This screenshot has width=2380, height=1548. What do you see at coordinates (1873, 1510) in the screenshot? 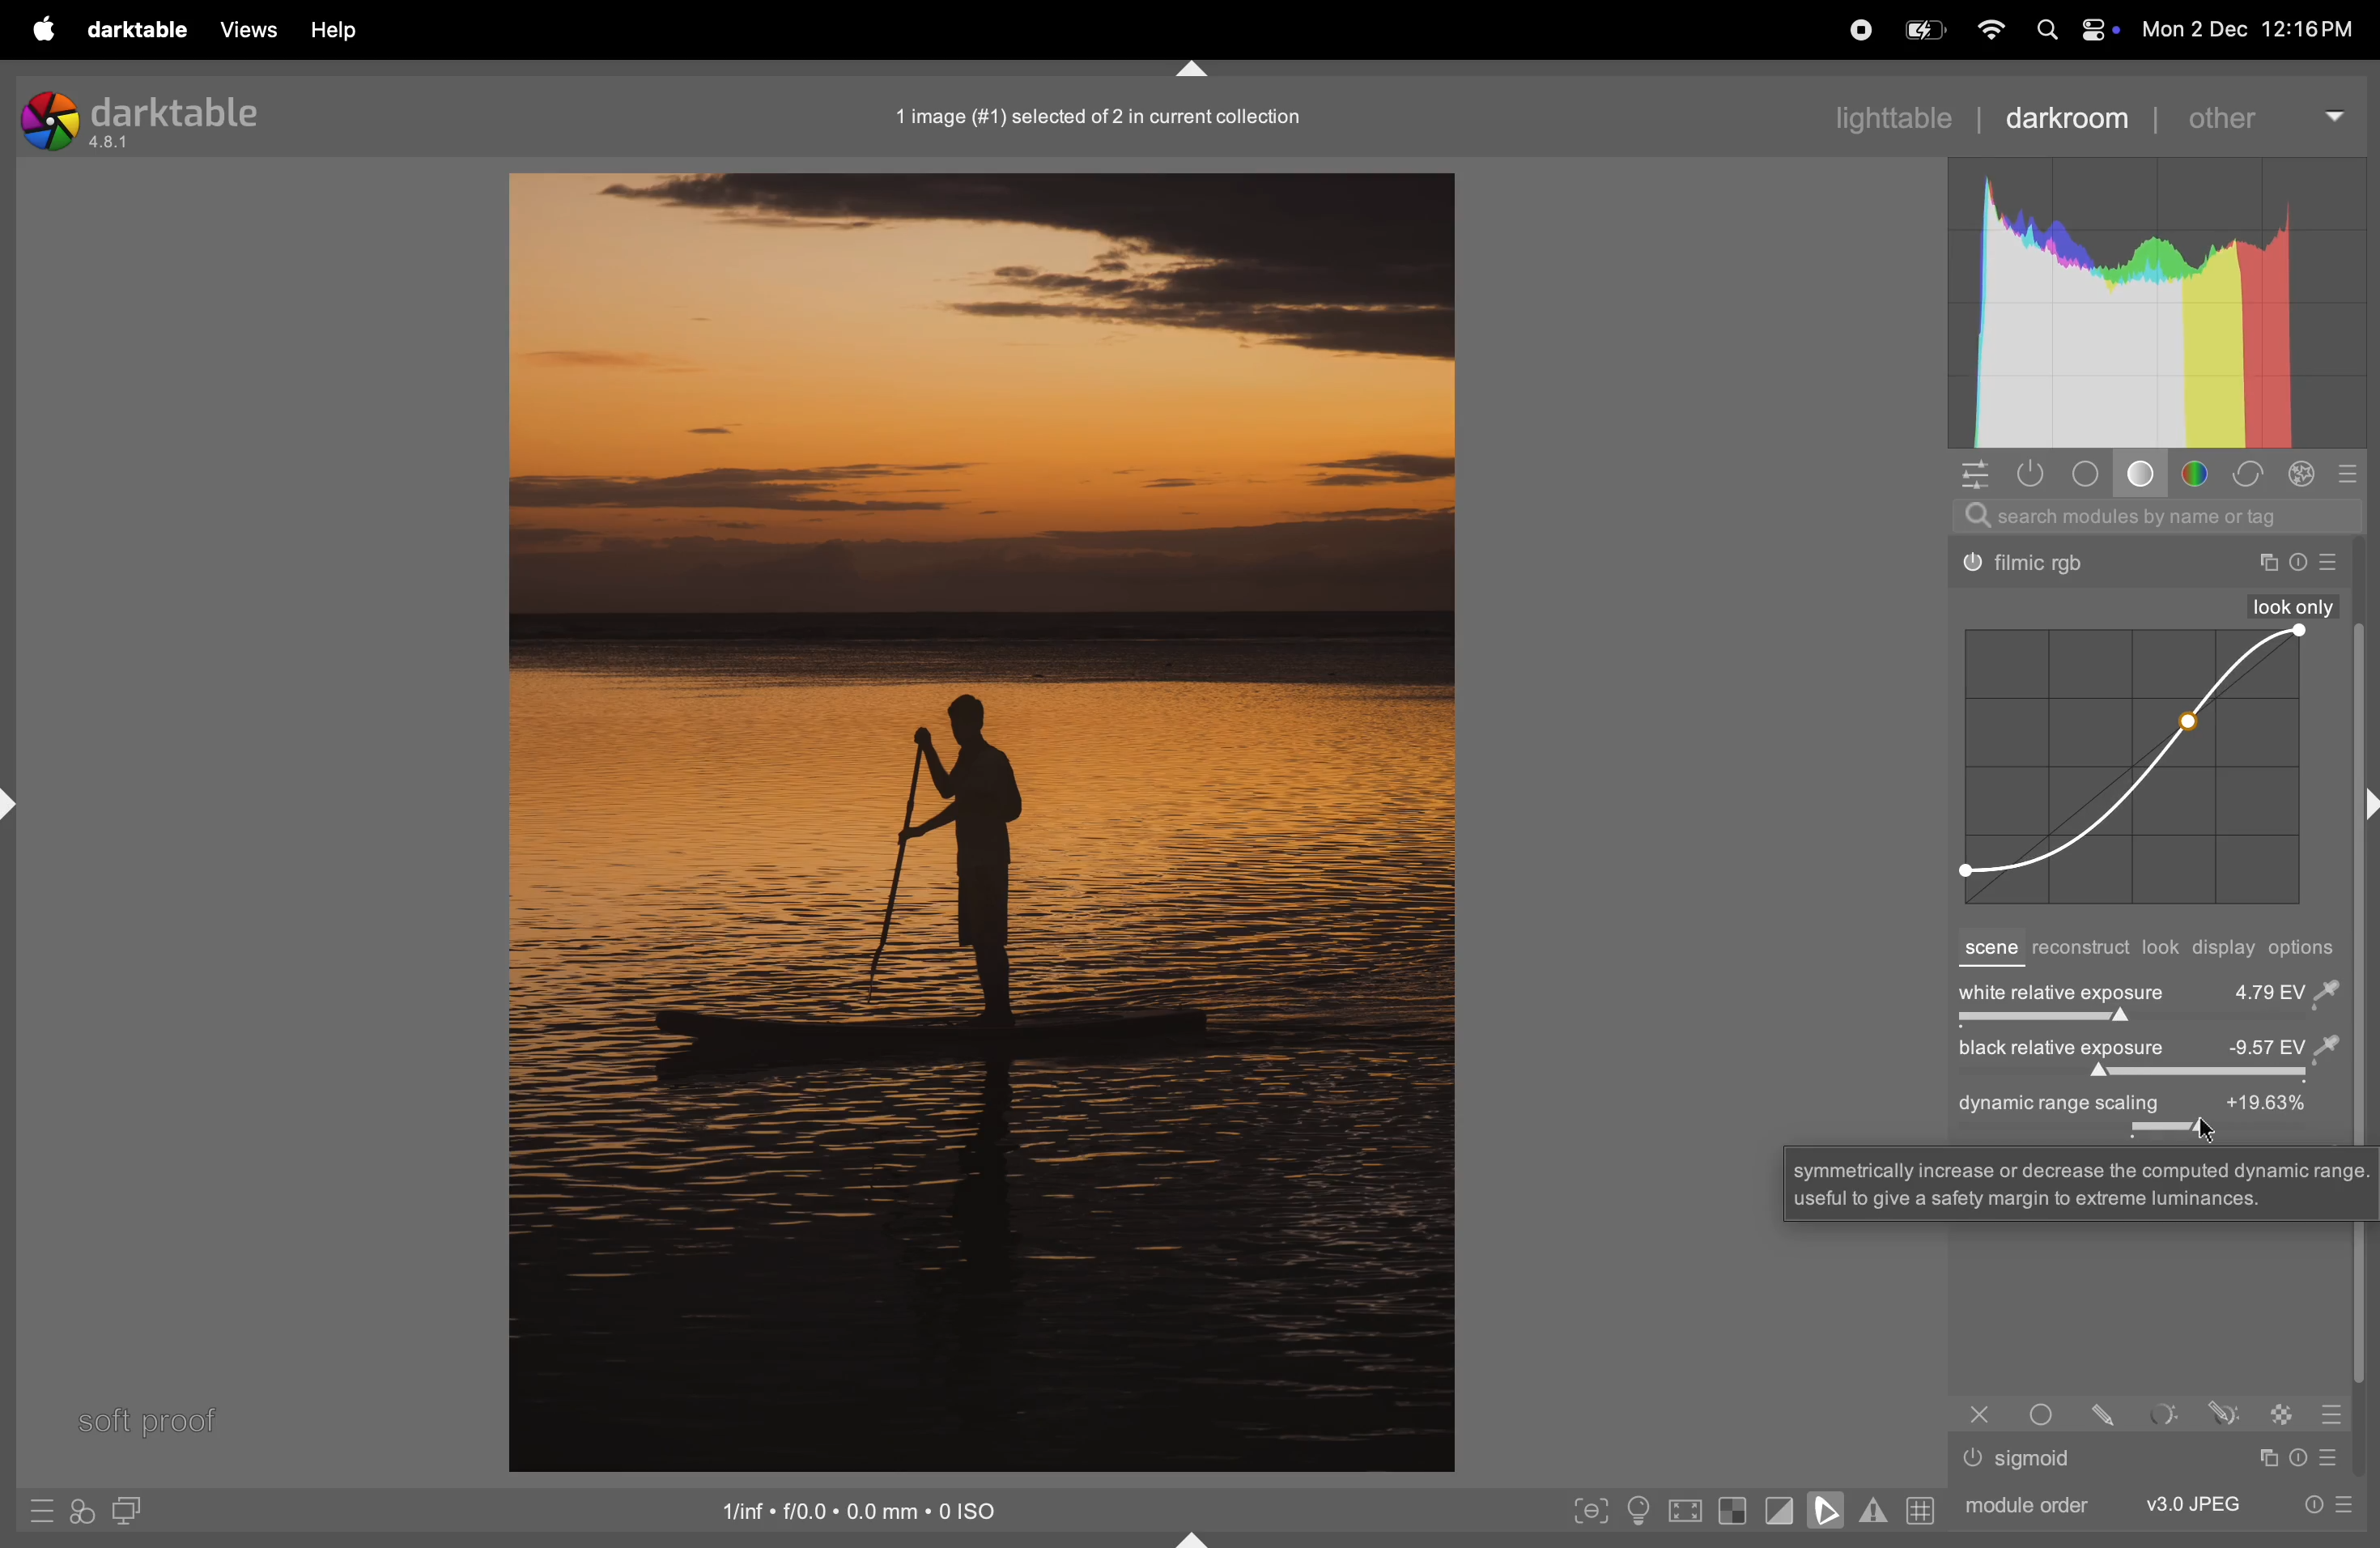
I see `toggle gamut checking` at bounding box center [1873, 1510].